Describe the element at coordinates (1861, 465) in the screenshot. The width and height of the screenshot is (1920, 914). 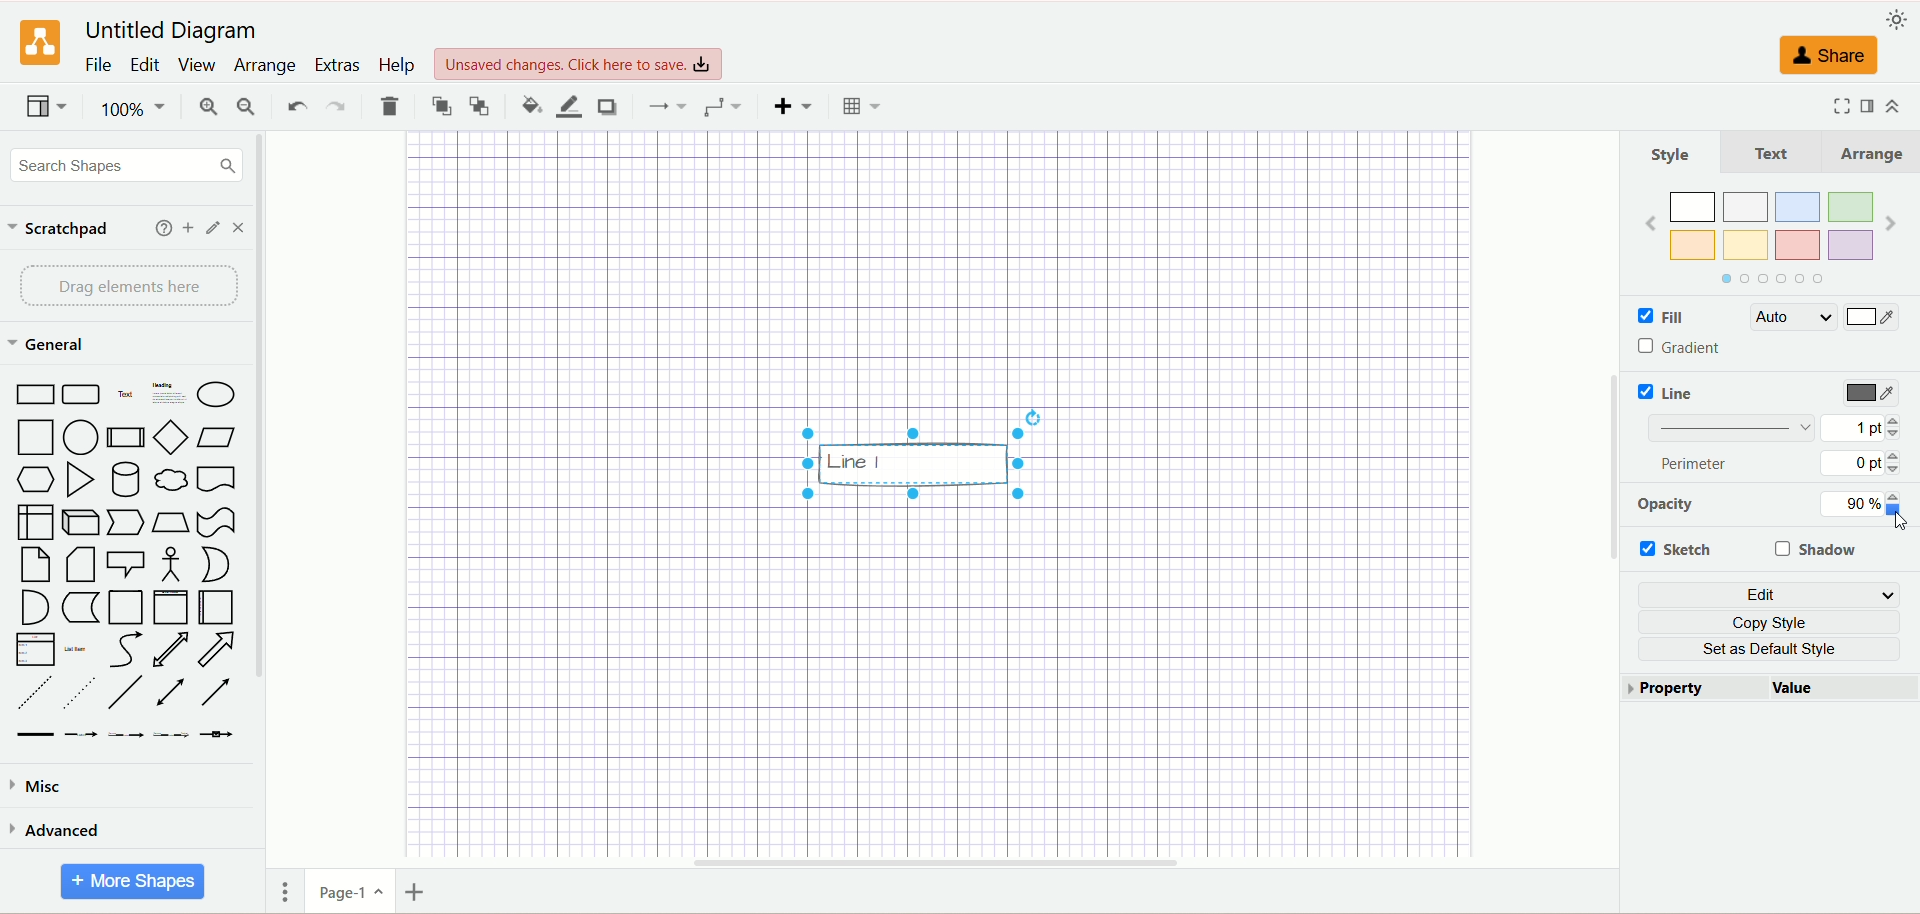
I see `0 pt` at that location.